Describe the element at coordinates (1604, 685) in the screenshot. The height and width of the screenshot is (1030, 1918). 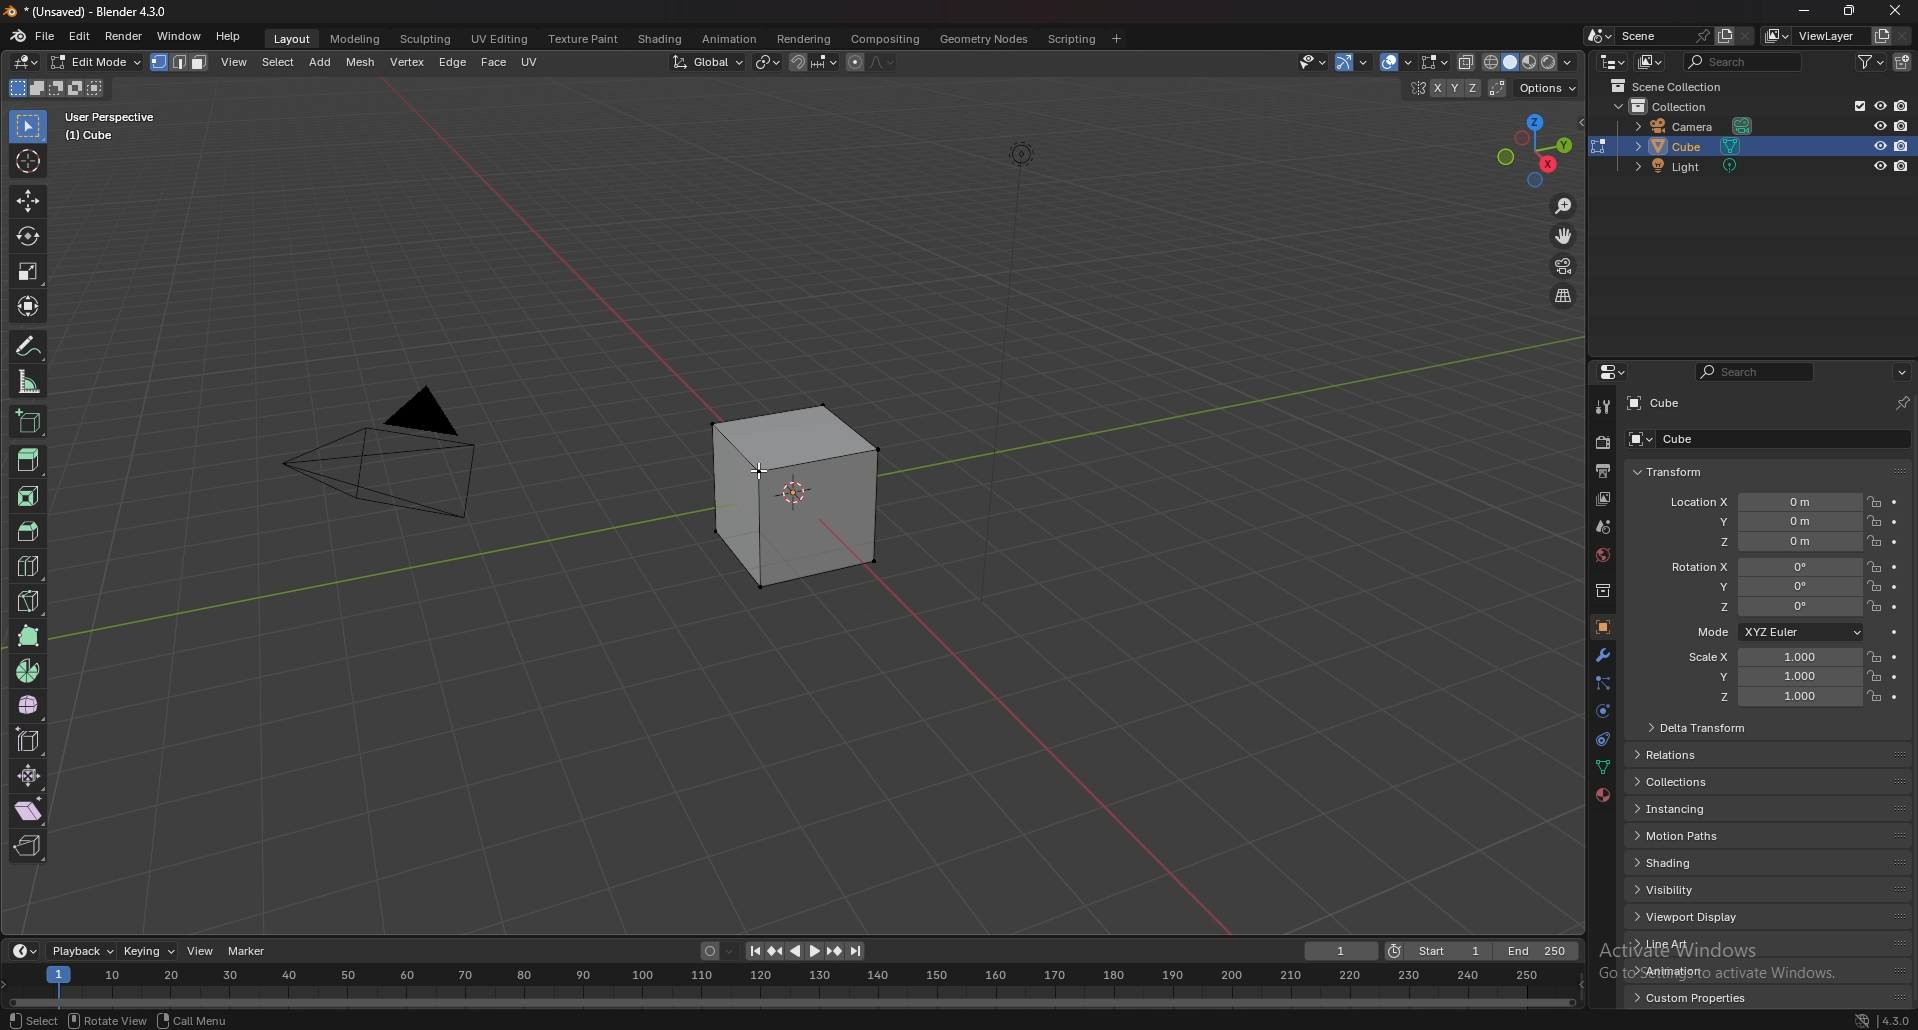
I see `particles` at that location.